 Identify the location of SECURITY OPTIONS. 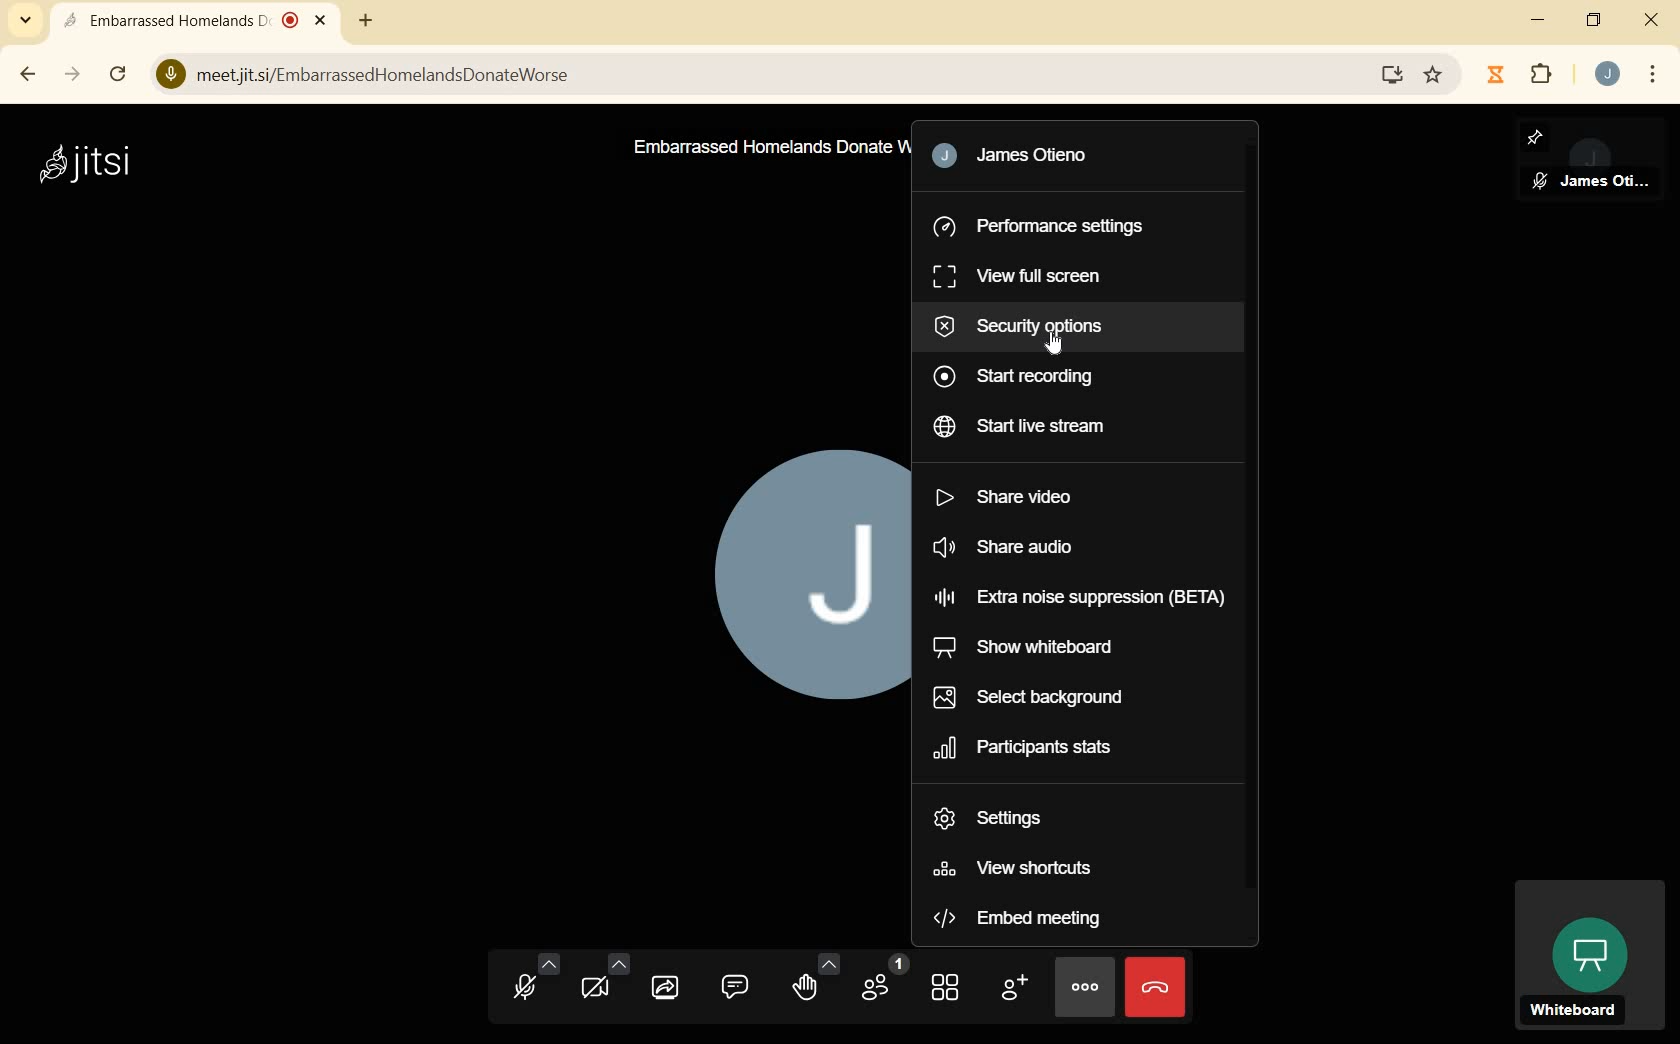
(1033, 327).